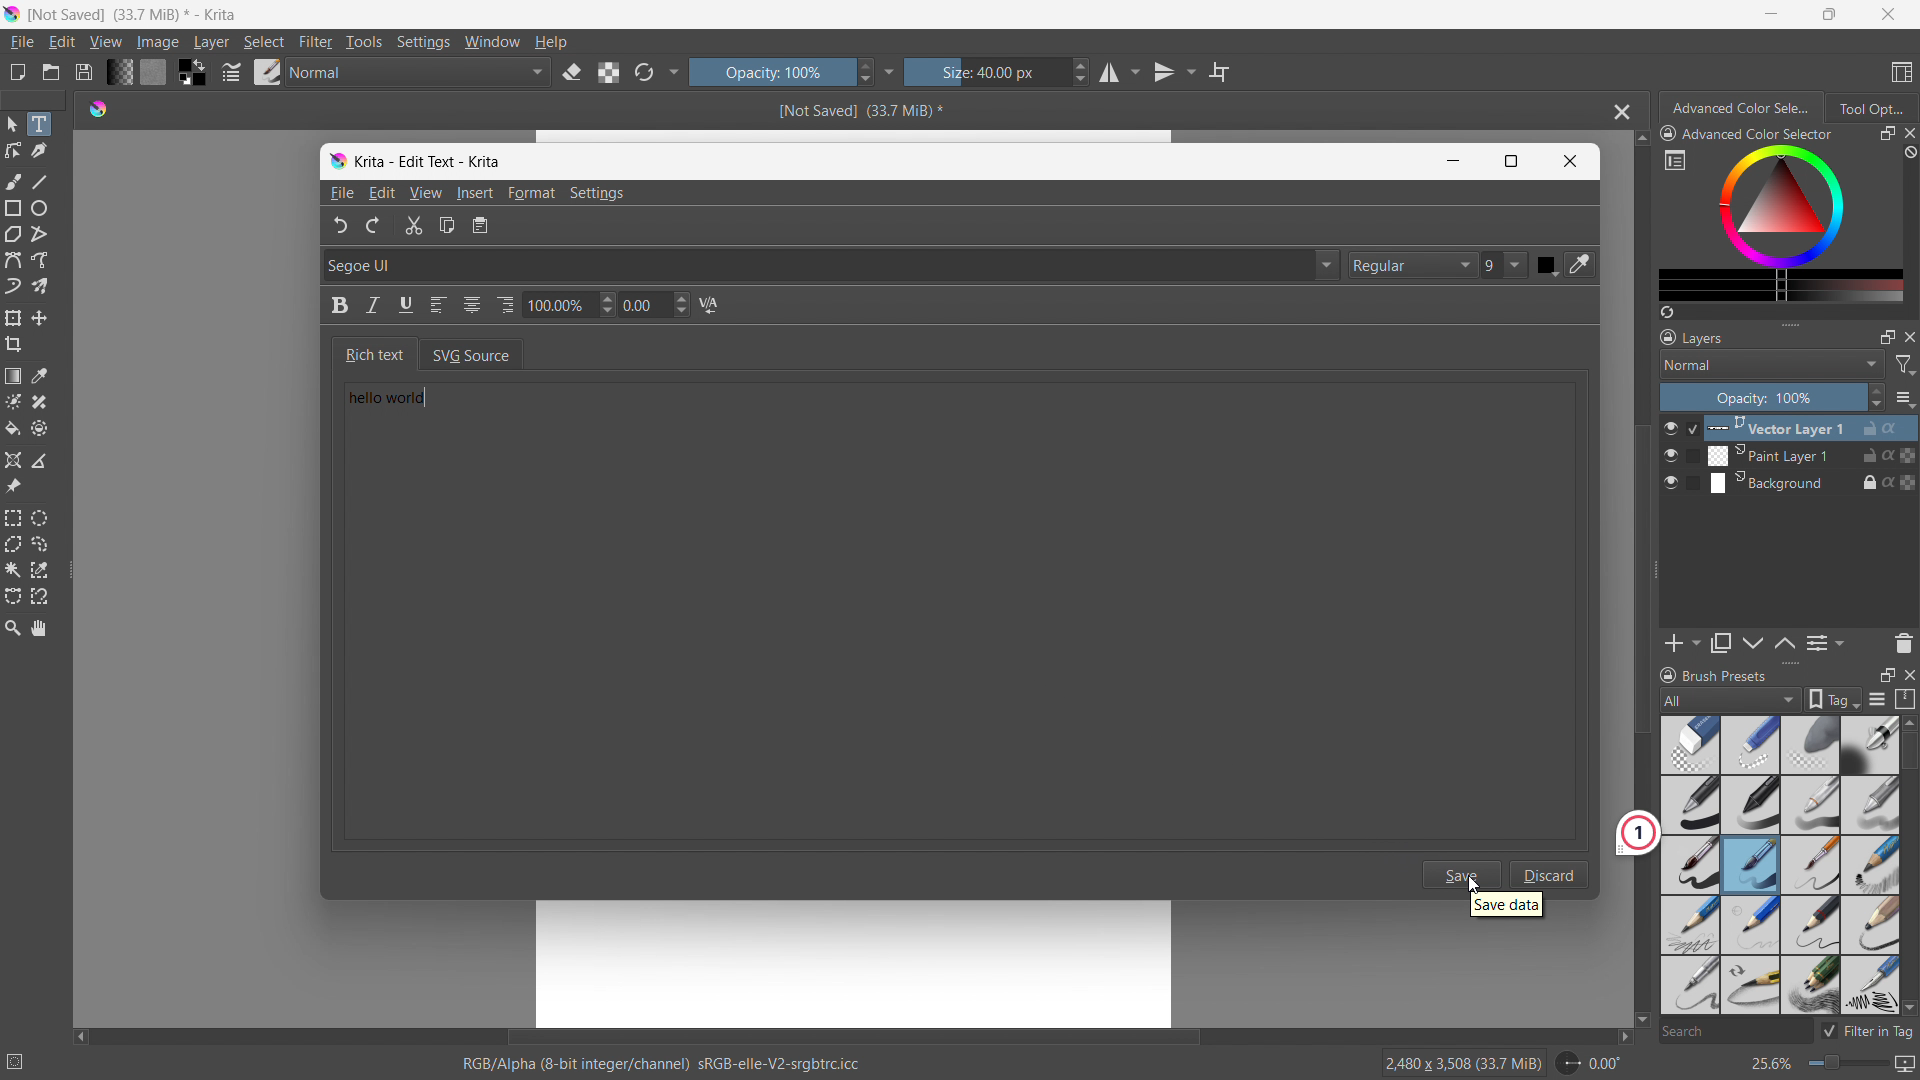 This screenshot has height=1080, width=1920. What do you see at coordinates (1834, 699) in the screenshot?
I see `tags` at bounding box center [1834, 699].